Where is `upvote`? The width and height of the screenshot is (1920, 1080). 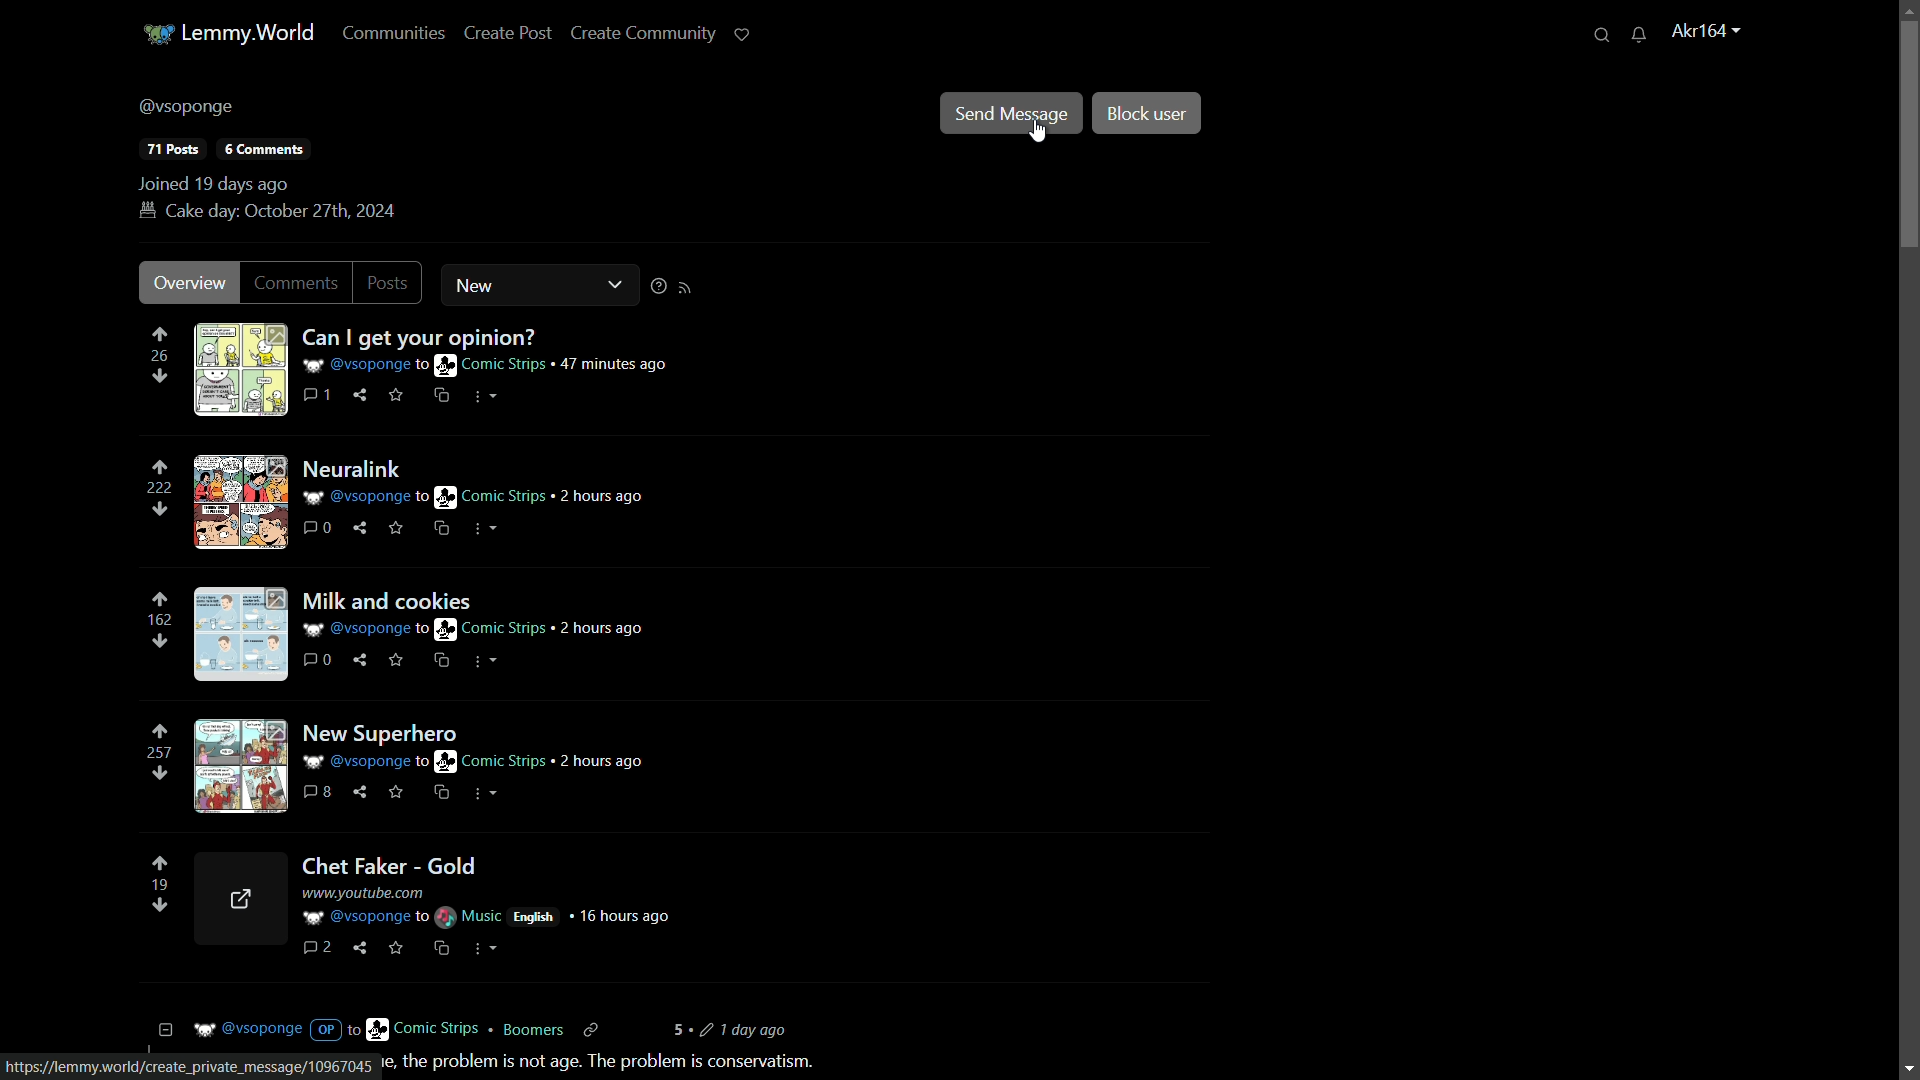
upvote is located at coordinates (161, 730).